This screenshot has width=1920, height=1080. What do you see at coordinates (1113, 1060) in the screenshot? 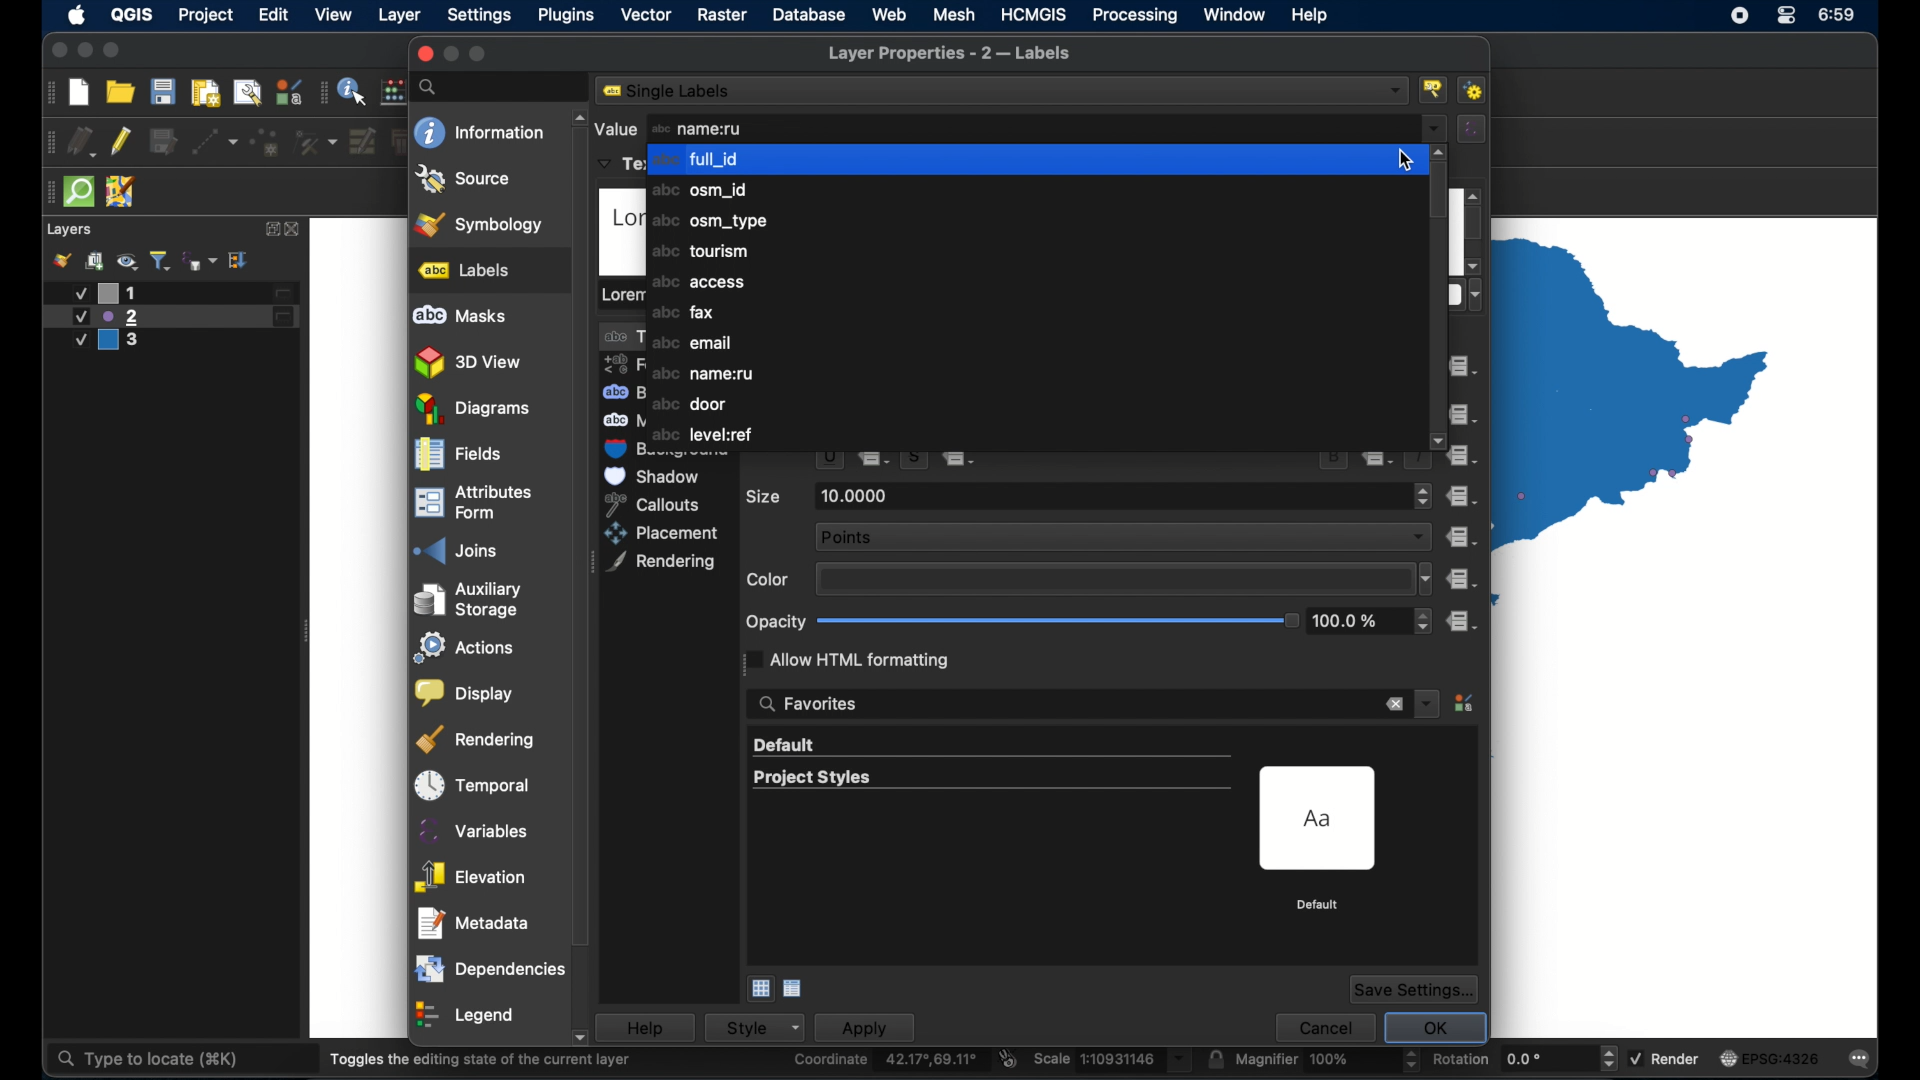
I see `scale` at bounding box center [1113, 1060].